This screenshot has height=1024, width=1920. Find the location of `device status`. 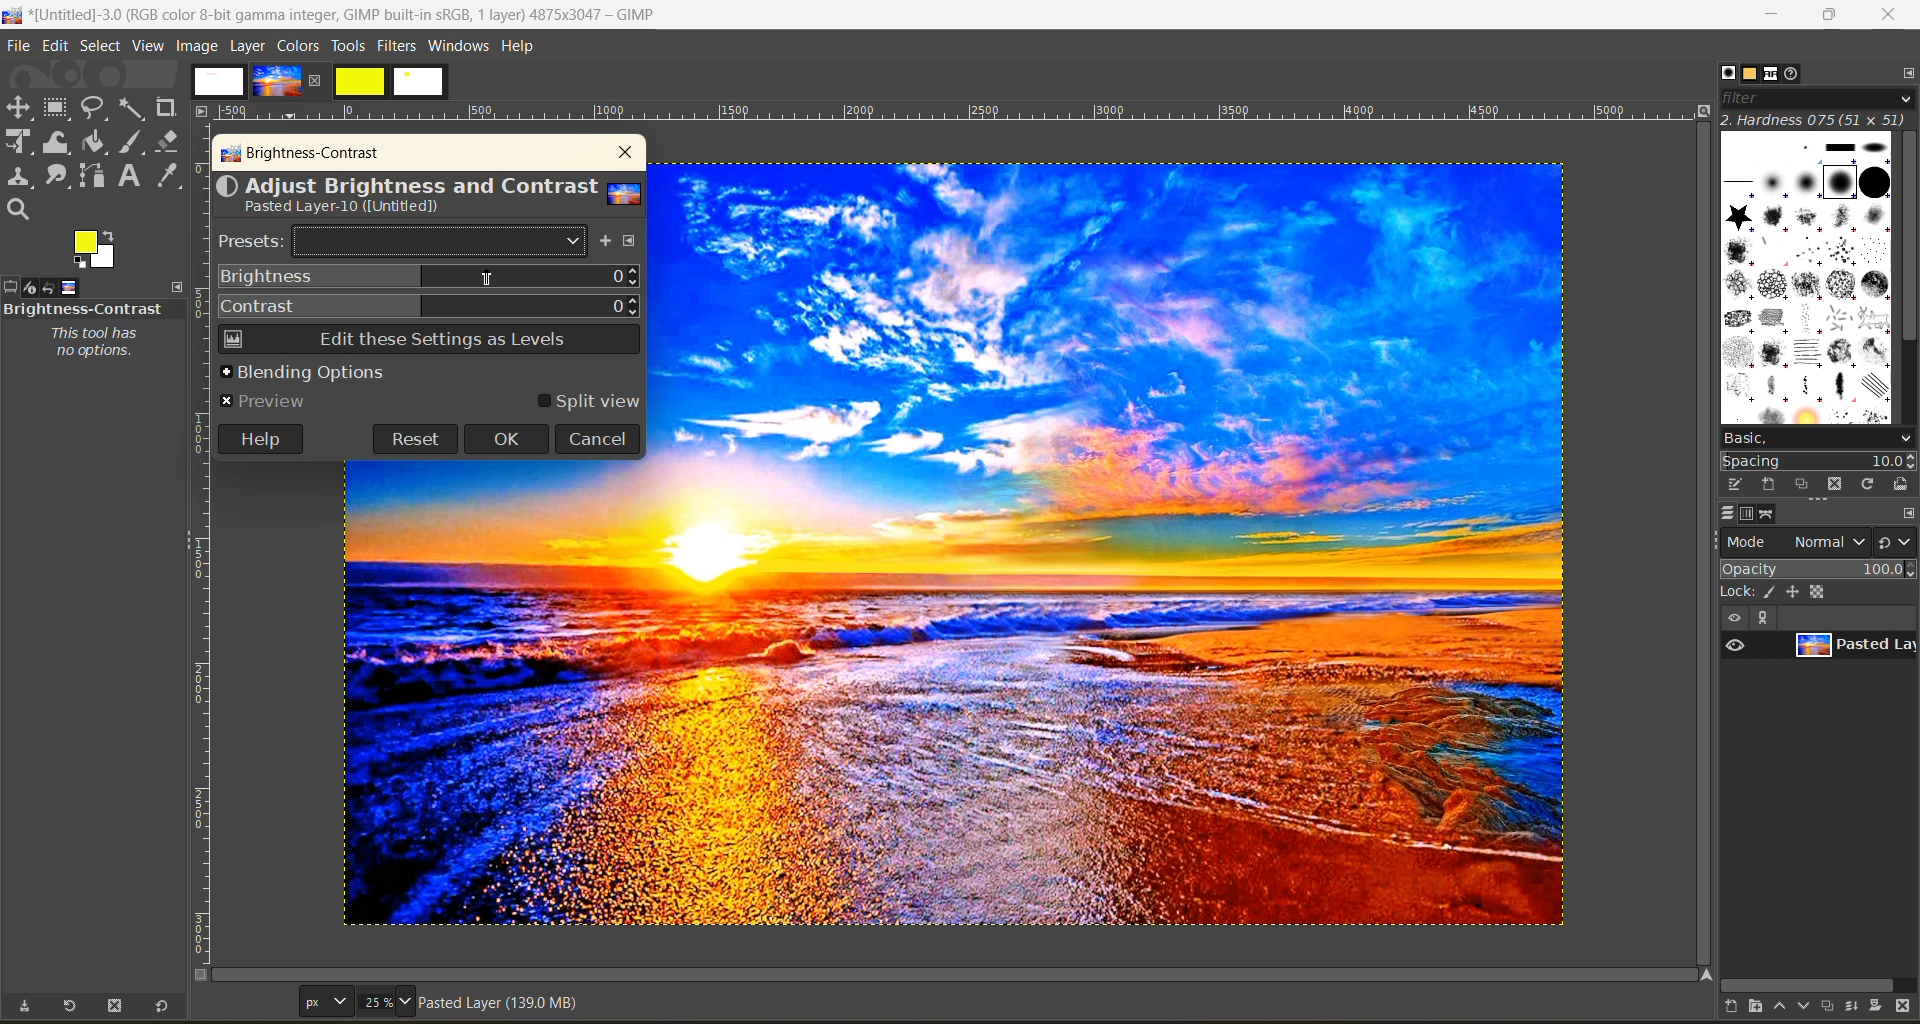

device status is located at coordinates (27, 288).